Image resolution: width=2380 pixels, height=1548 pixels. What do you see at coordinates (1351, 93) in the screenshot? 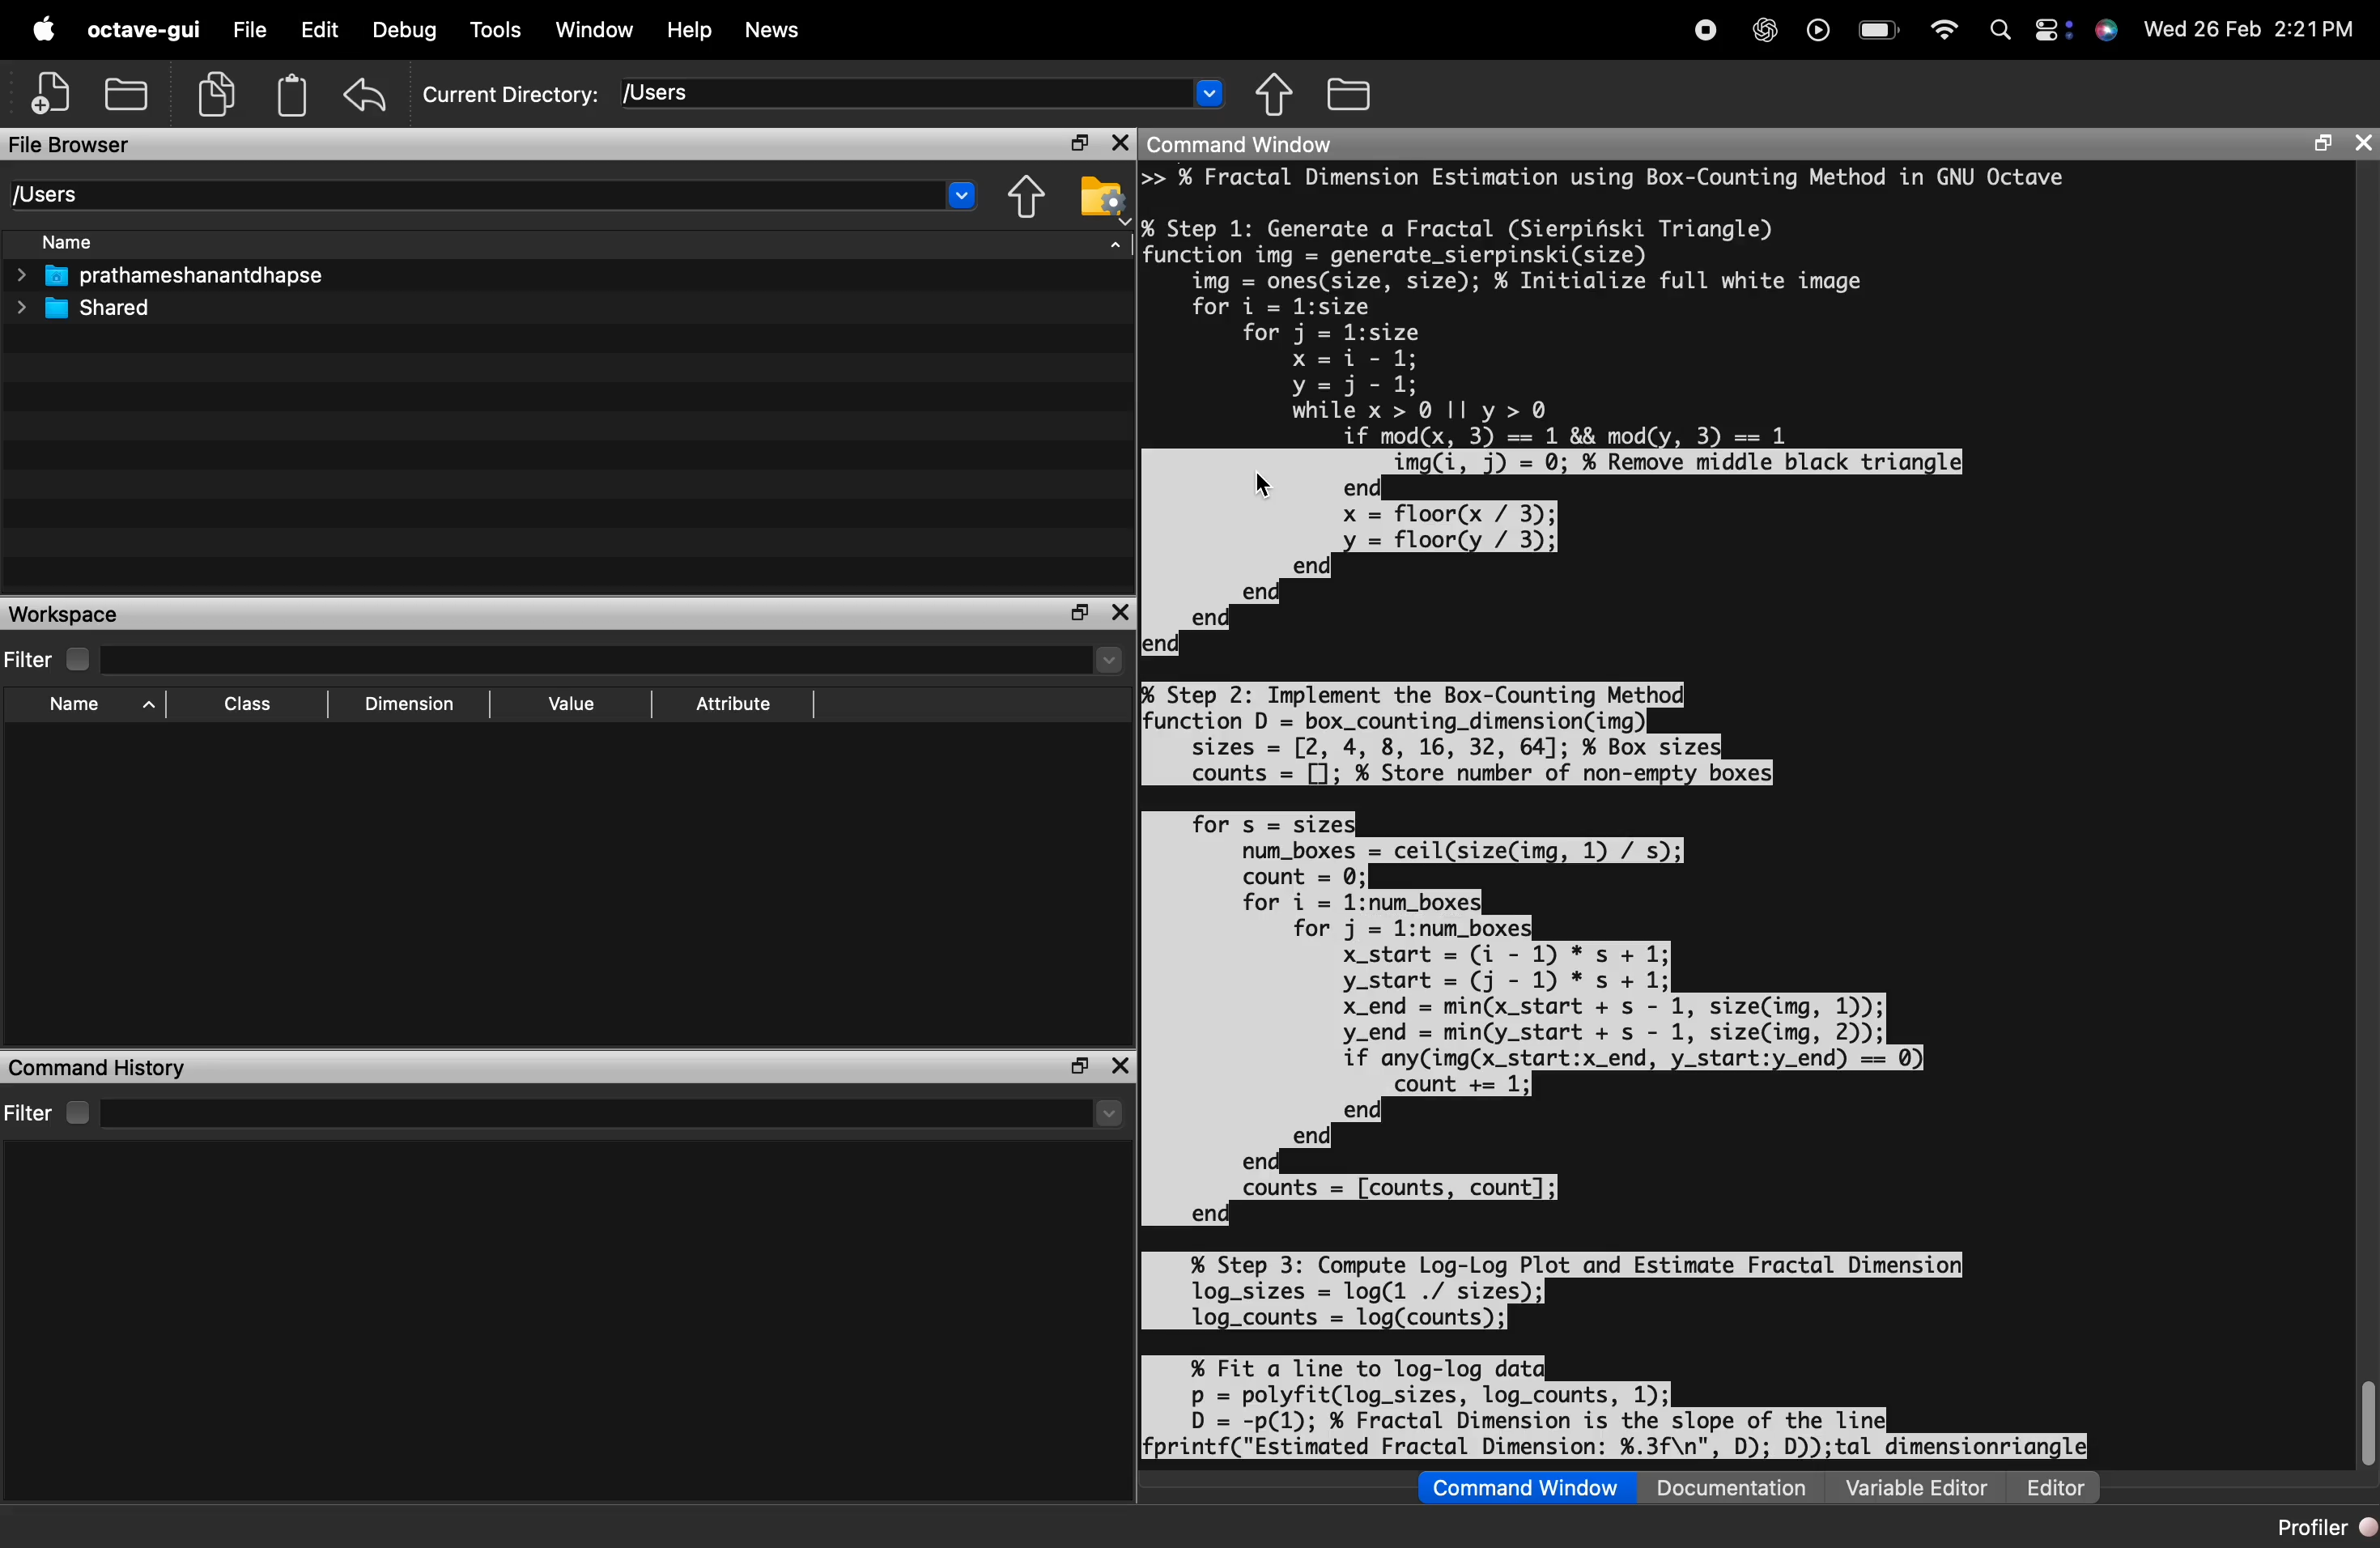
I see `browse your files` at bounding box center [1351, 93].